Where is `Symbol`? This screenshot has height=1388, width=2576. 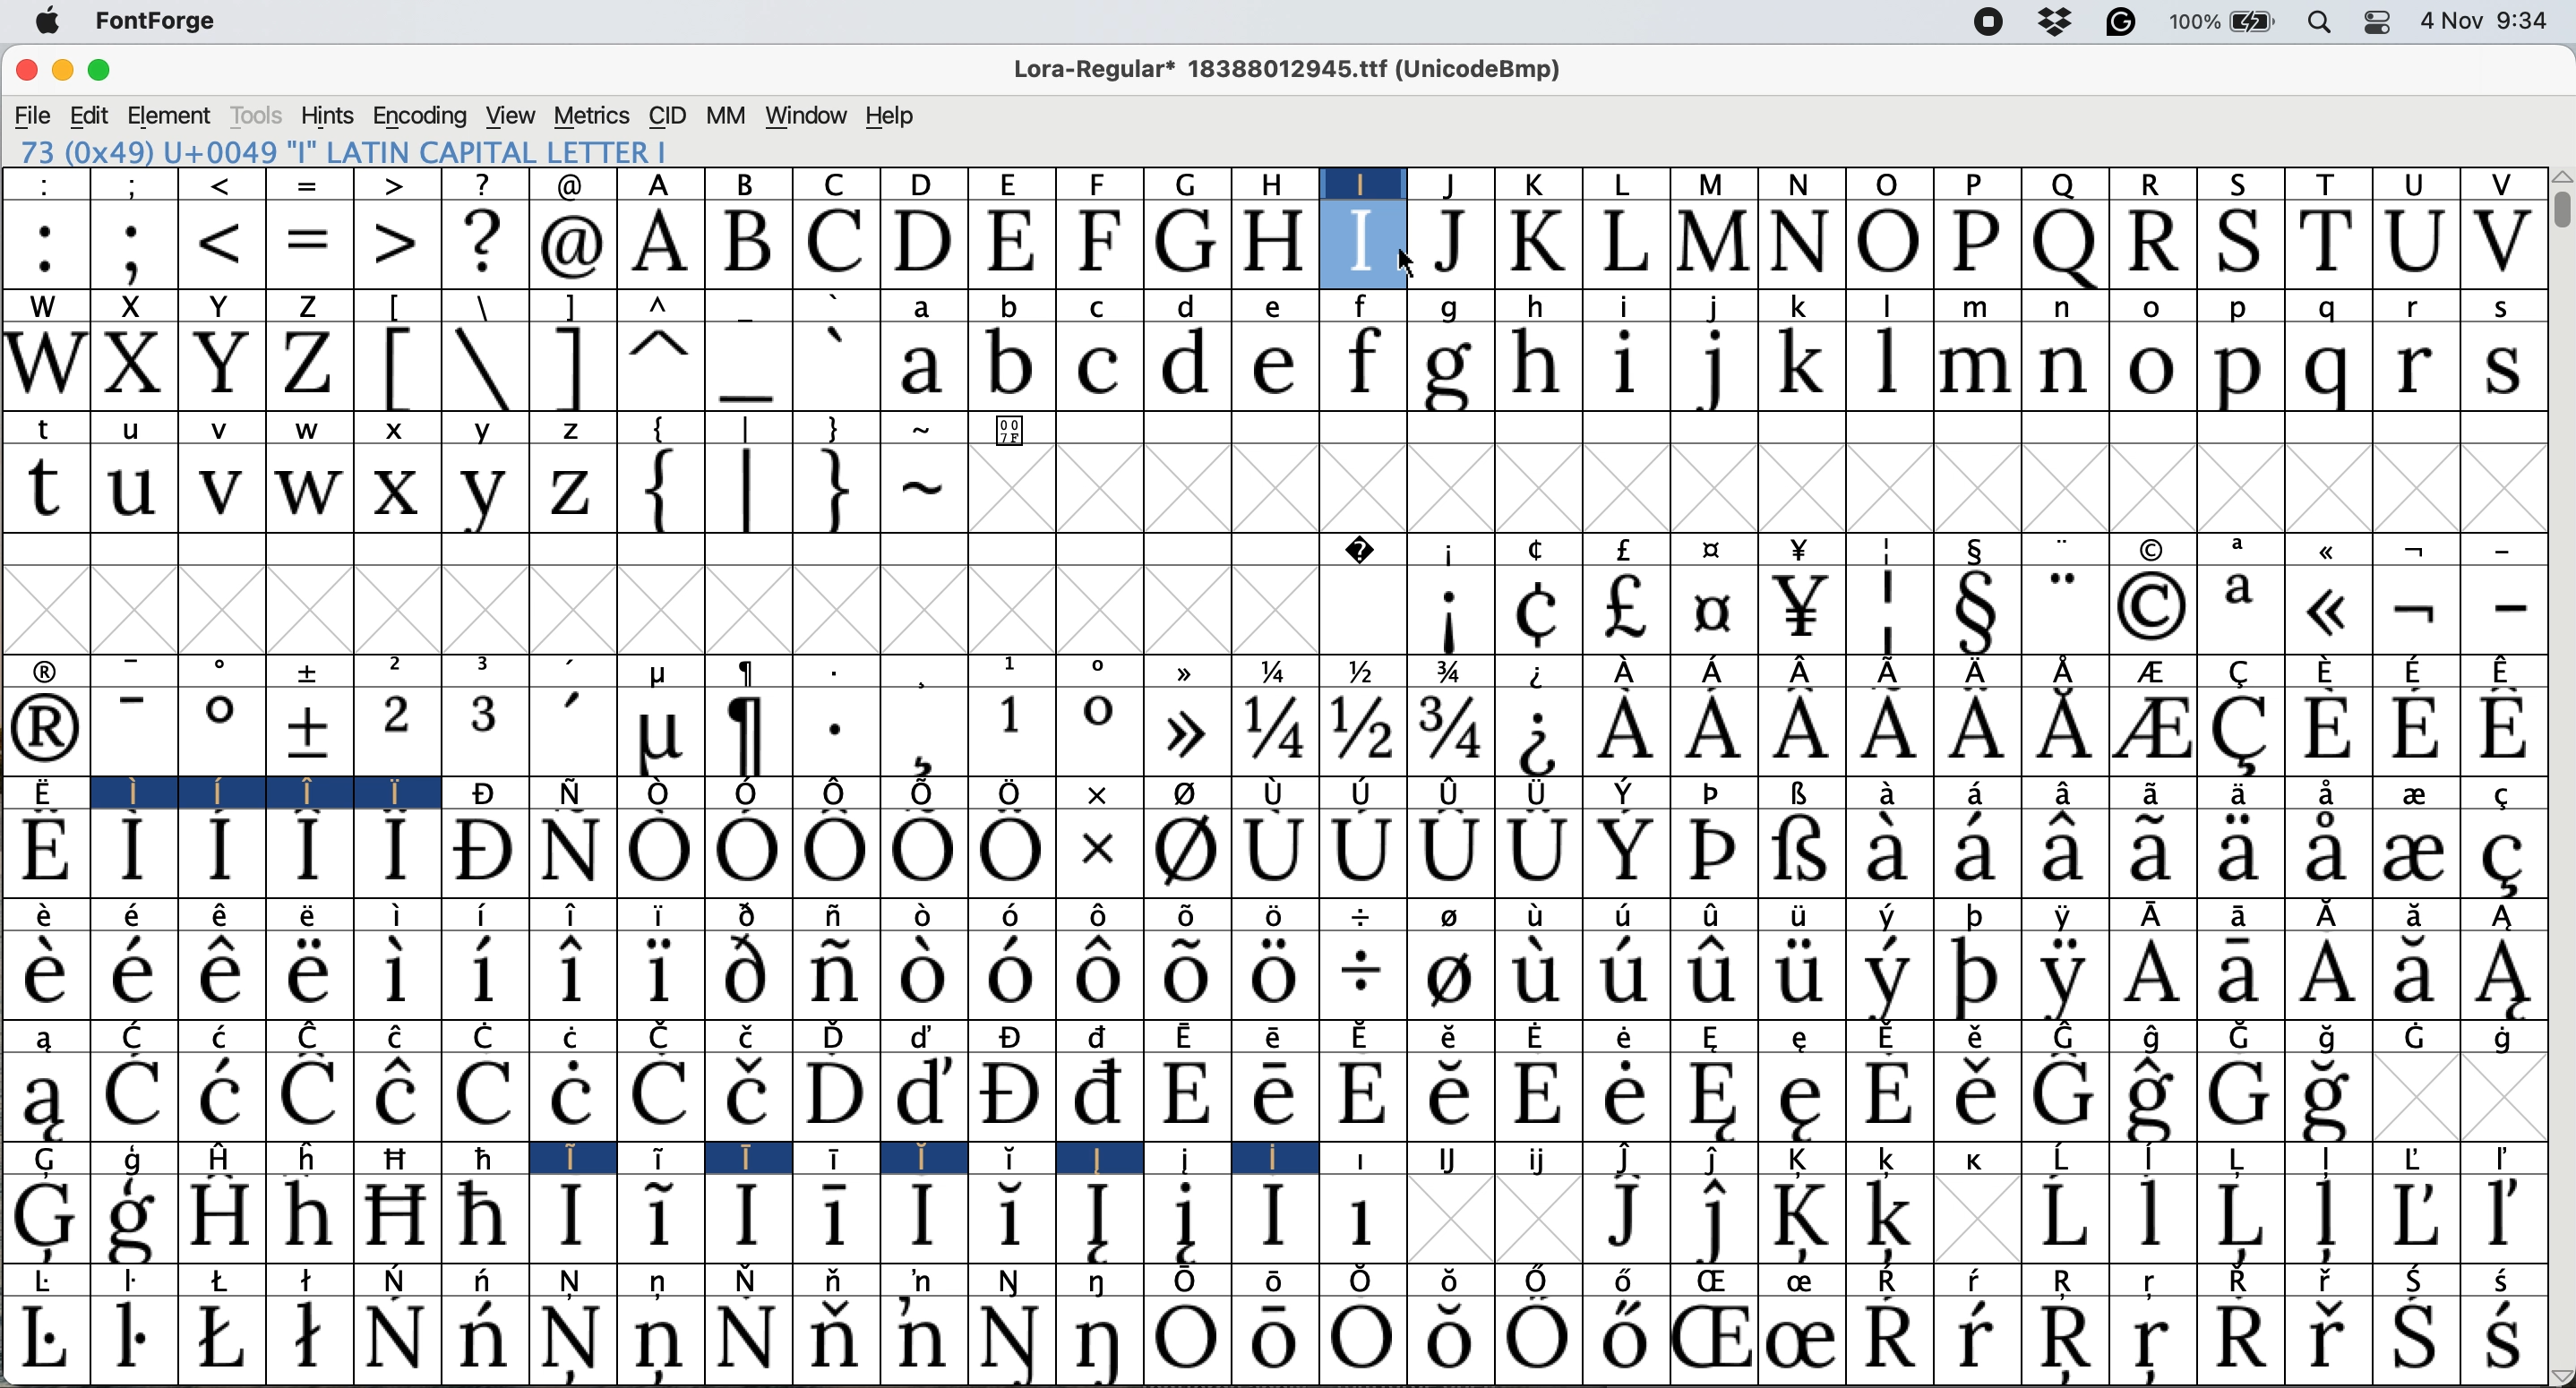 Symbol is located at coordinates (1103, 1342).